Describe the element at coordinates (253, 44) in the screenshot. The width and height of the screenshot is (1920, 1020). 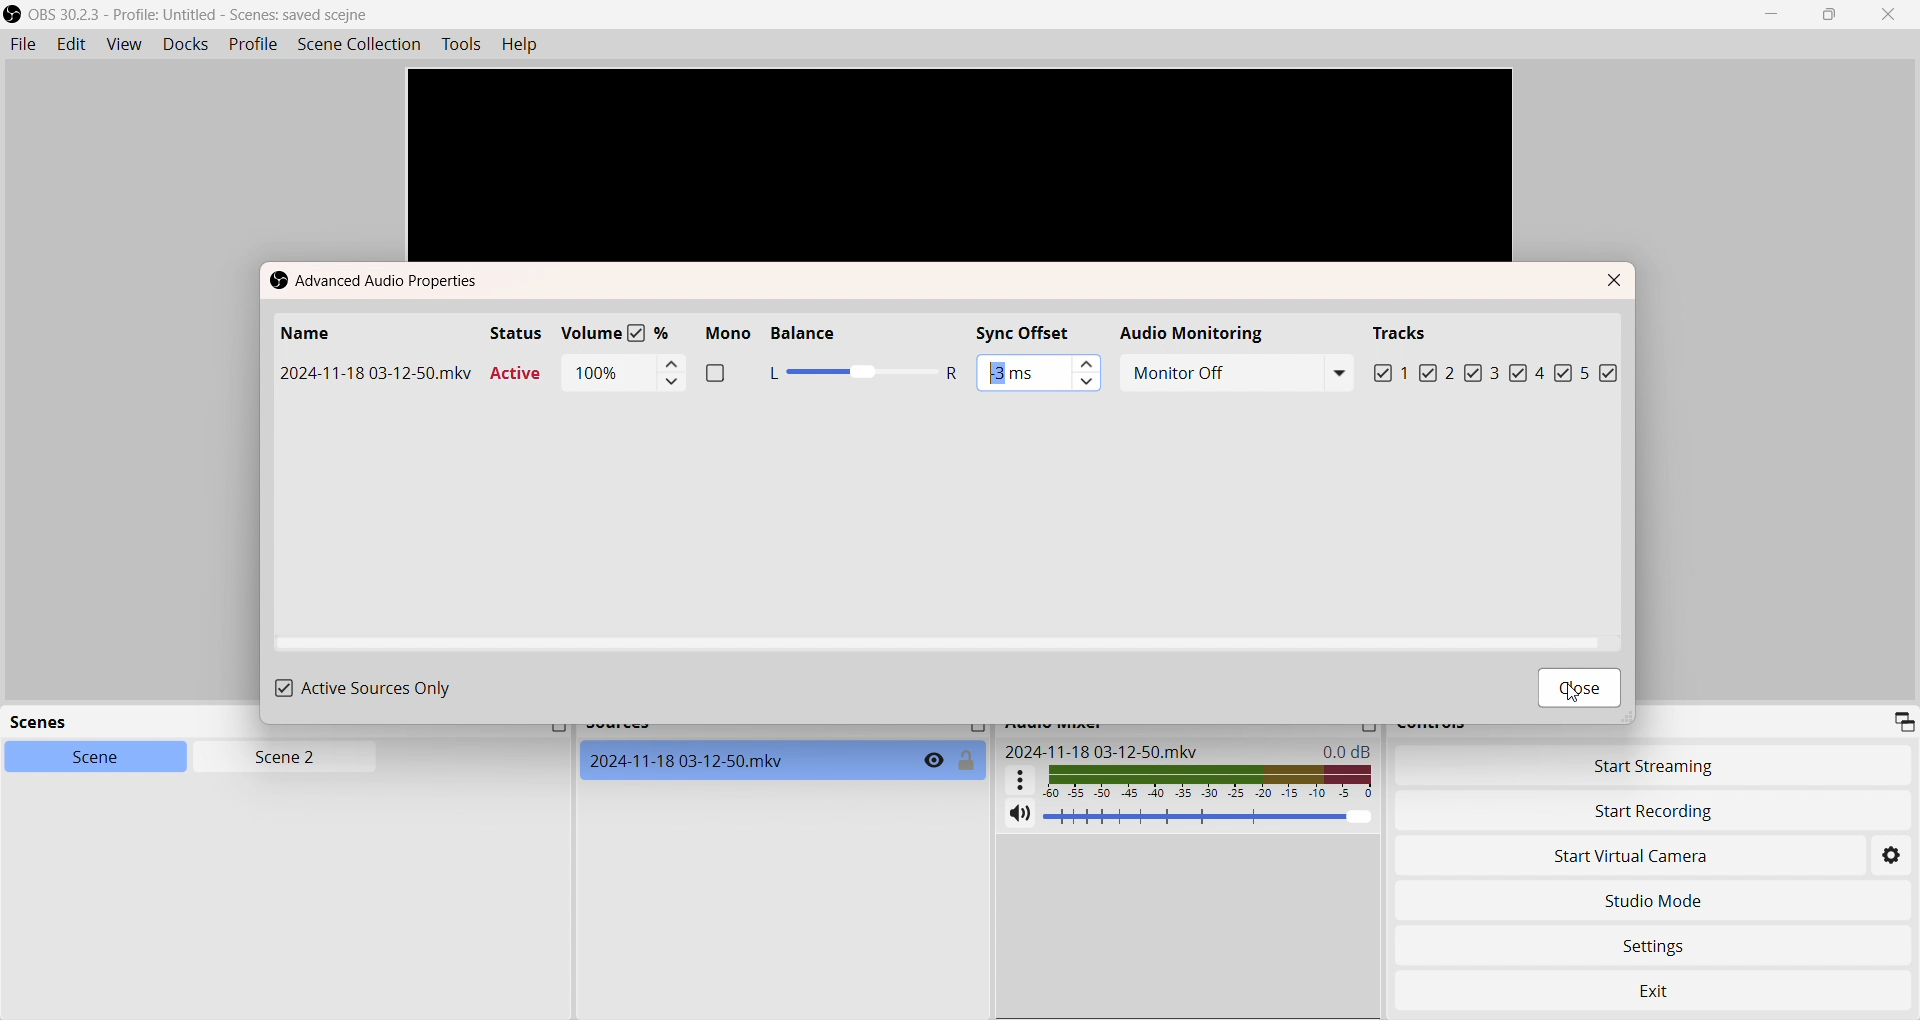
I see `Profile` at that location.